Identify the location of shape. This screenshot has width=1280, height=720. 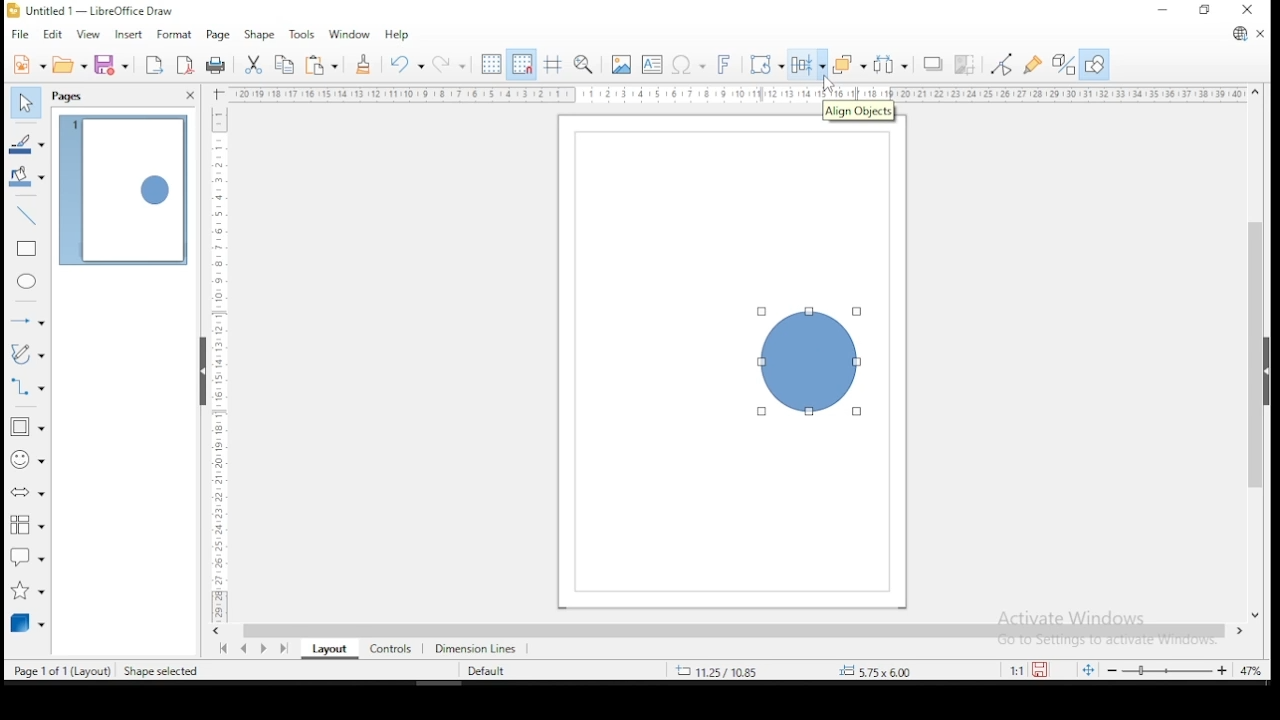
(812, 364).